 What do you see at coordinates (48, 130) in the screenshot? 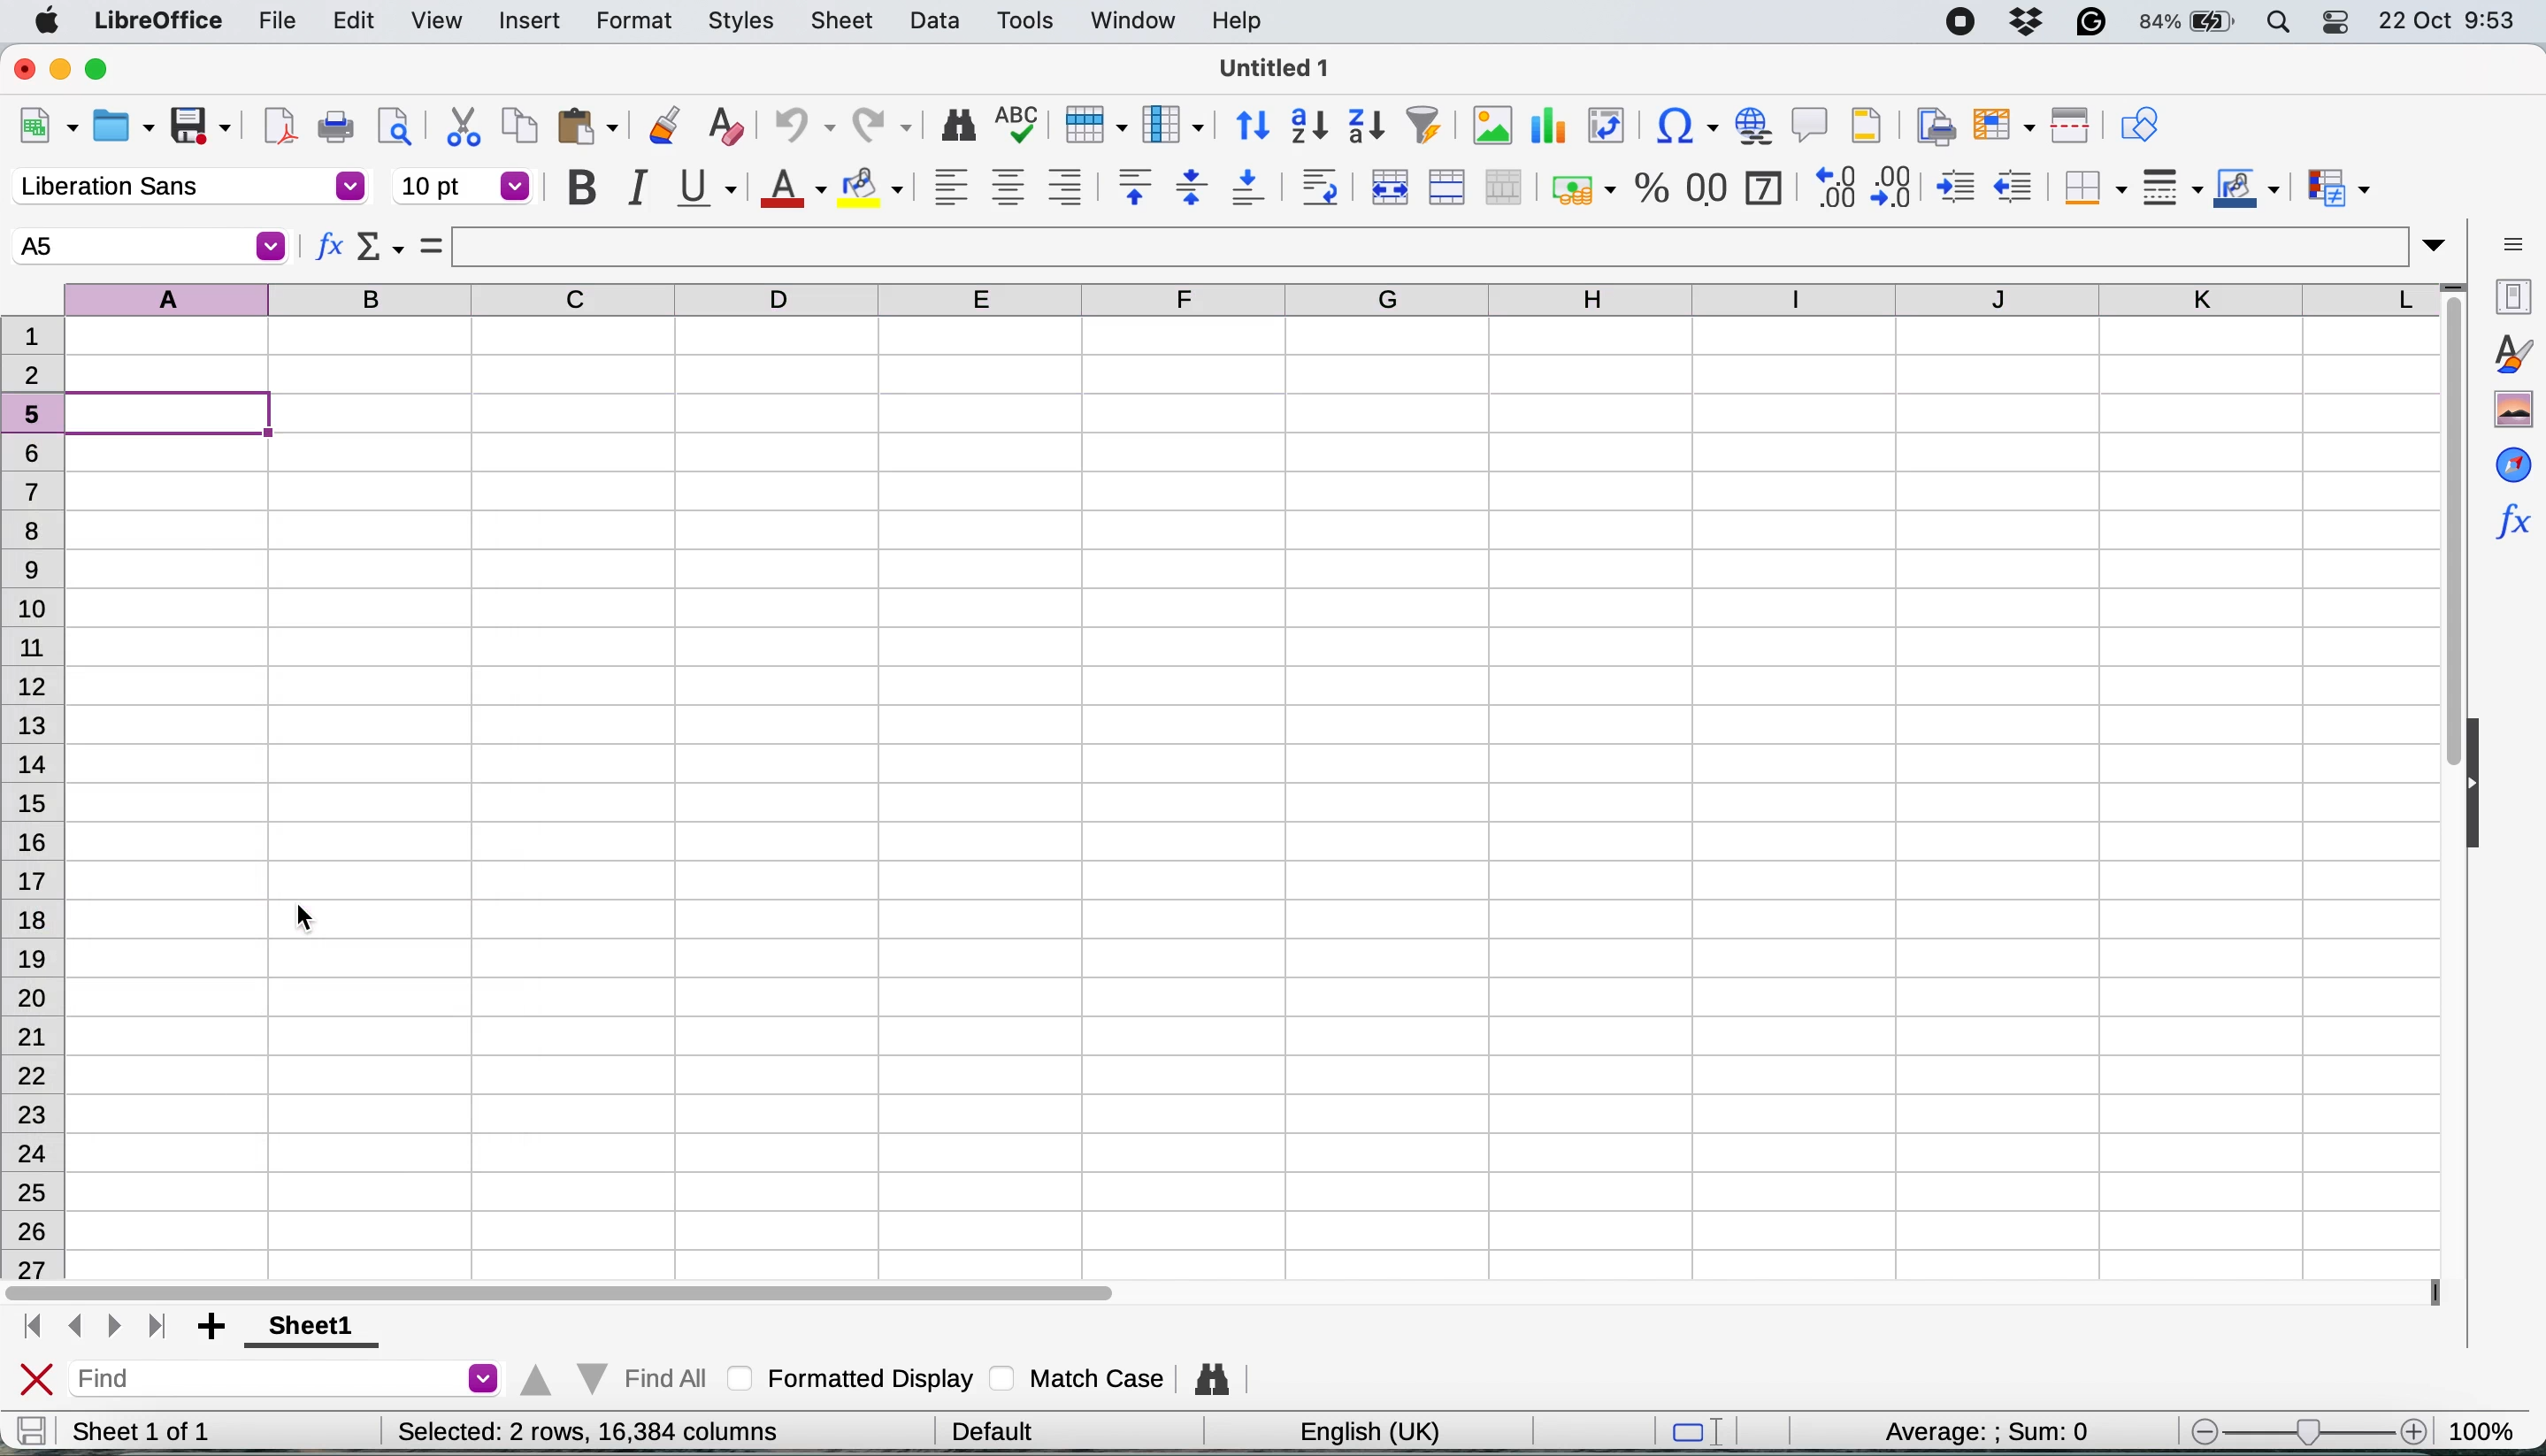
I see `new` at bounding box center [48, 130].